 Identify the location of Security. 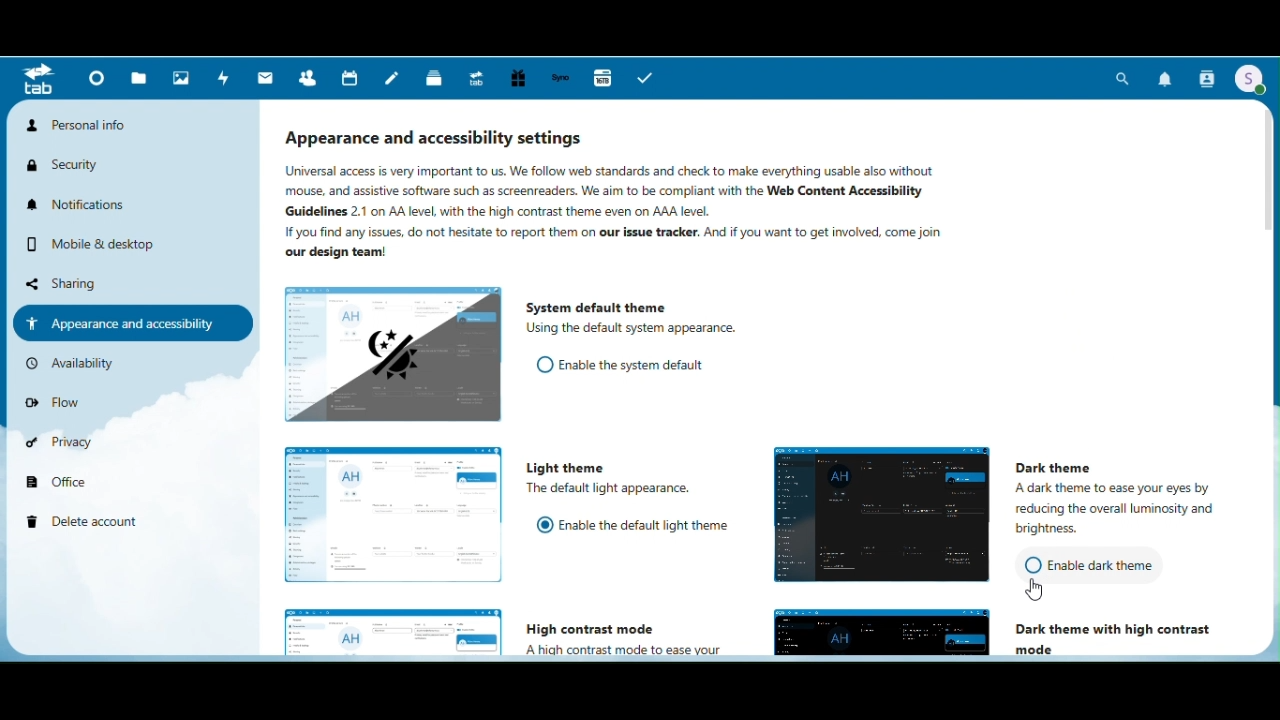
(79, 165).